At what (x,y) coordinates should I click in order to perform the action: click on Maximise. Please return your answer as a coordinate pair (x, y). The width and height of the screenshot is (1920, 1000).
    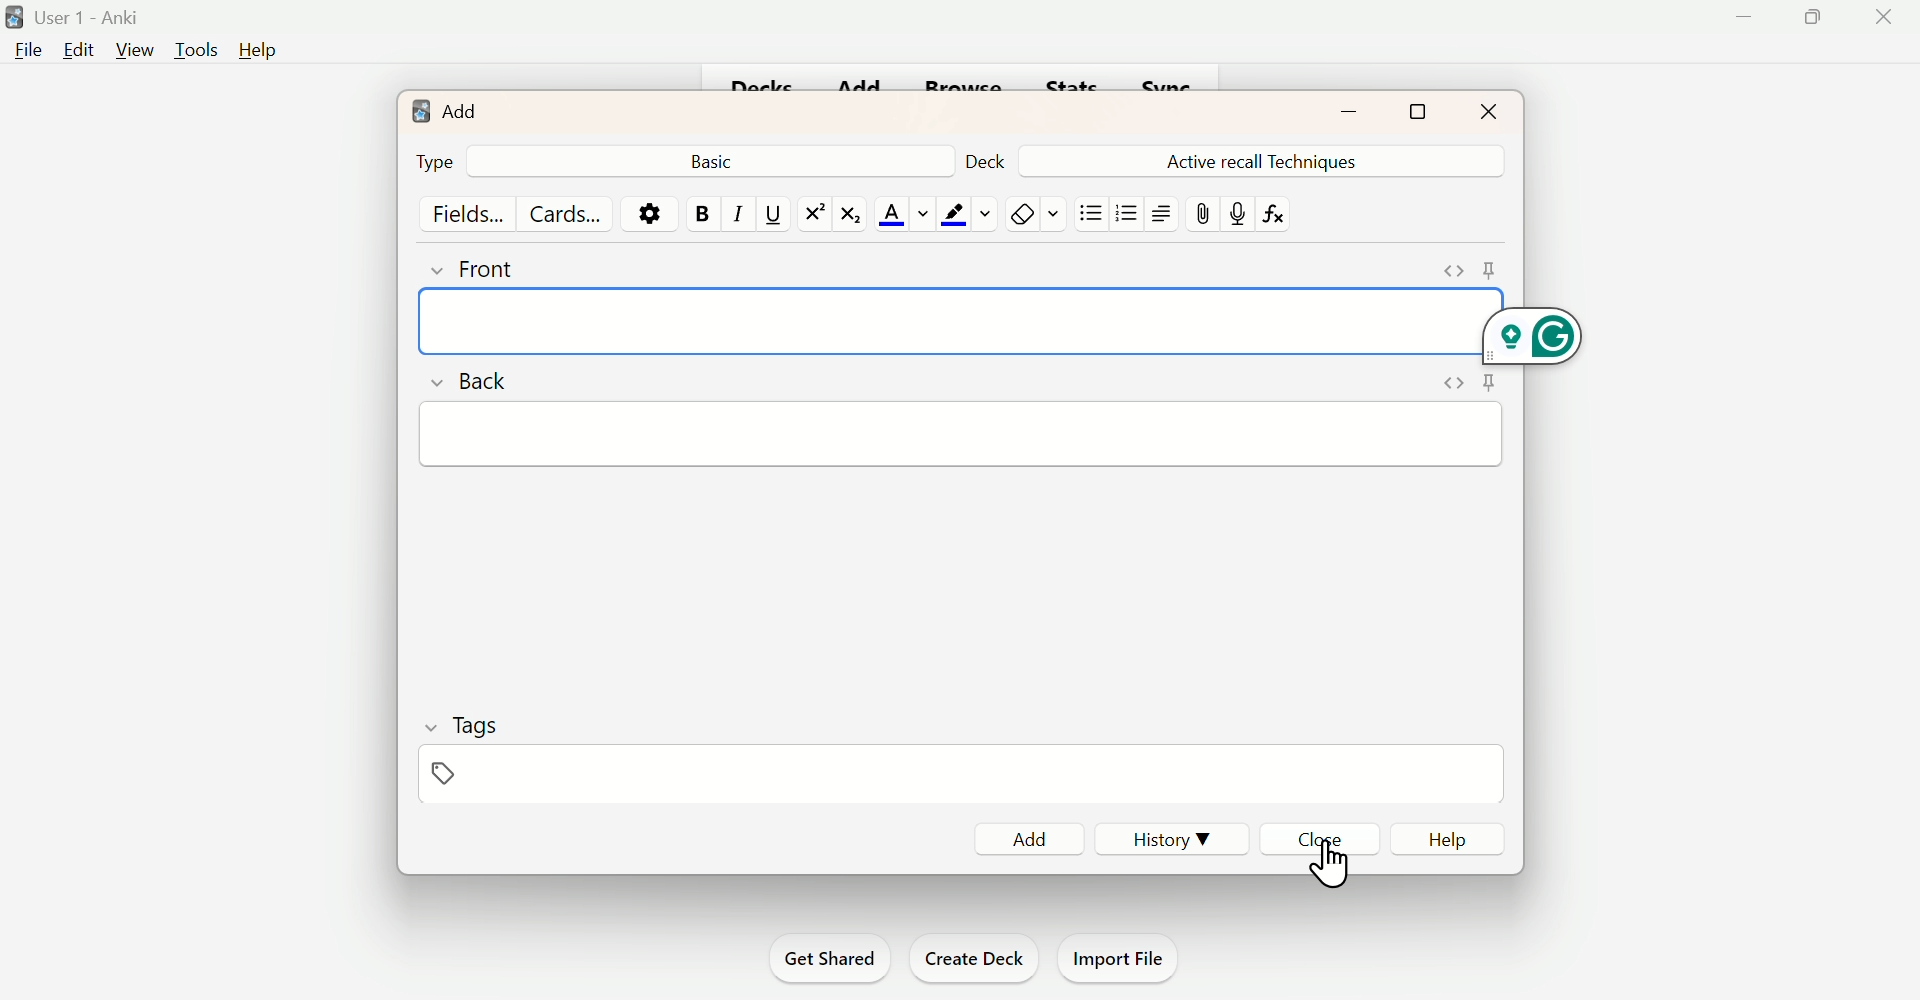
    Looking at the image, I should click on (1430, 111).